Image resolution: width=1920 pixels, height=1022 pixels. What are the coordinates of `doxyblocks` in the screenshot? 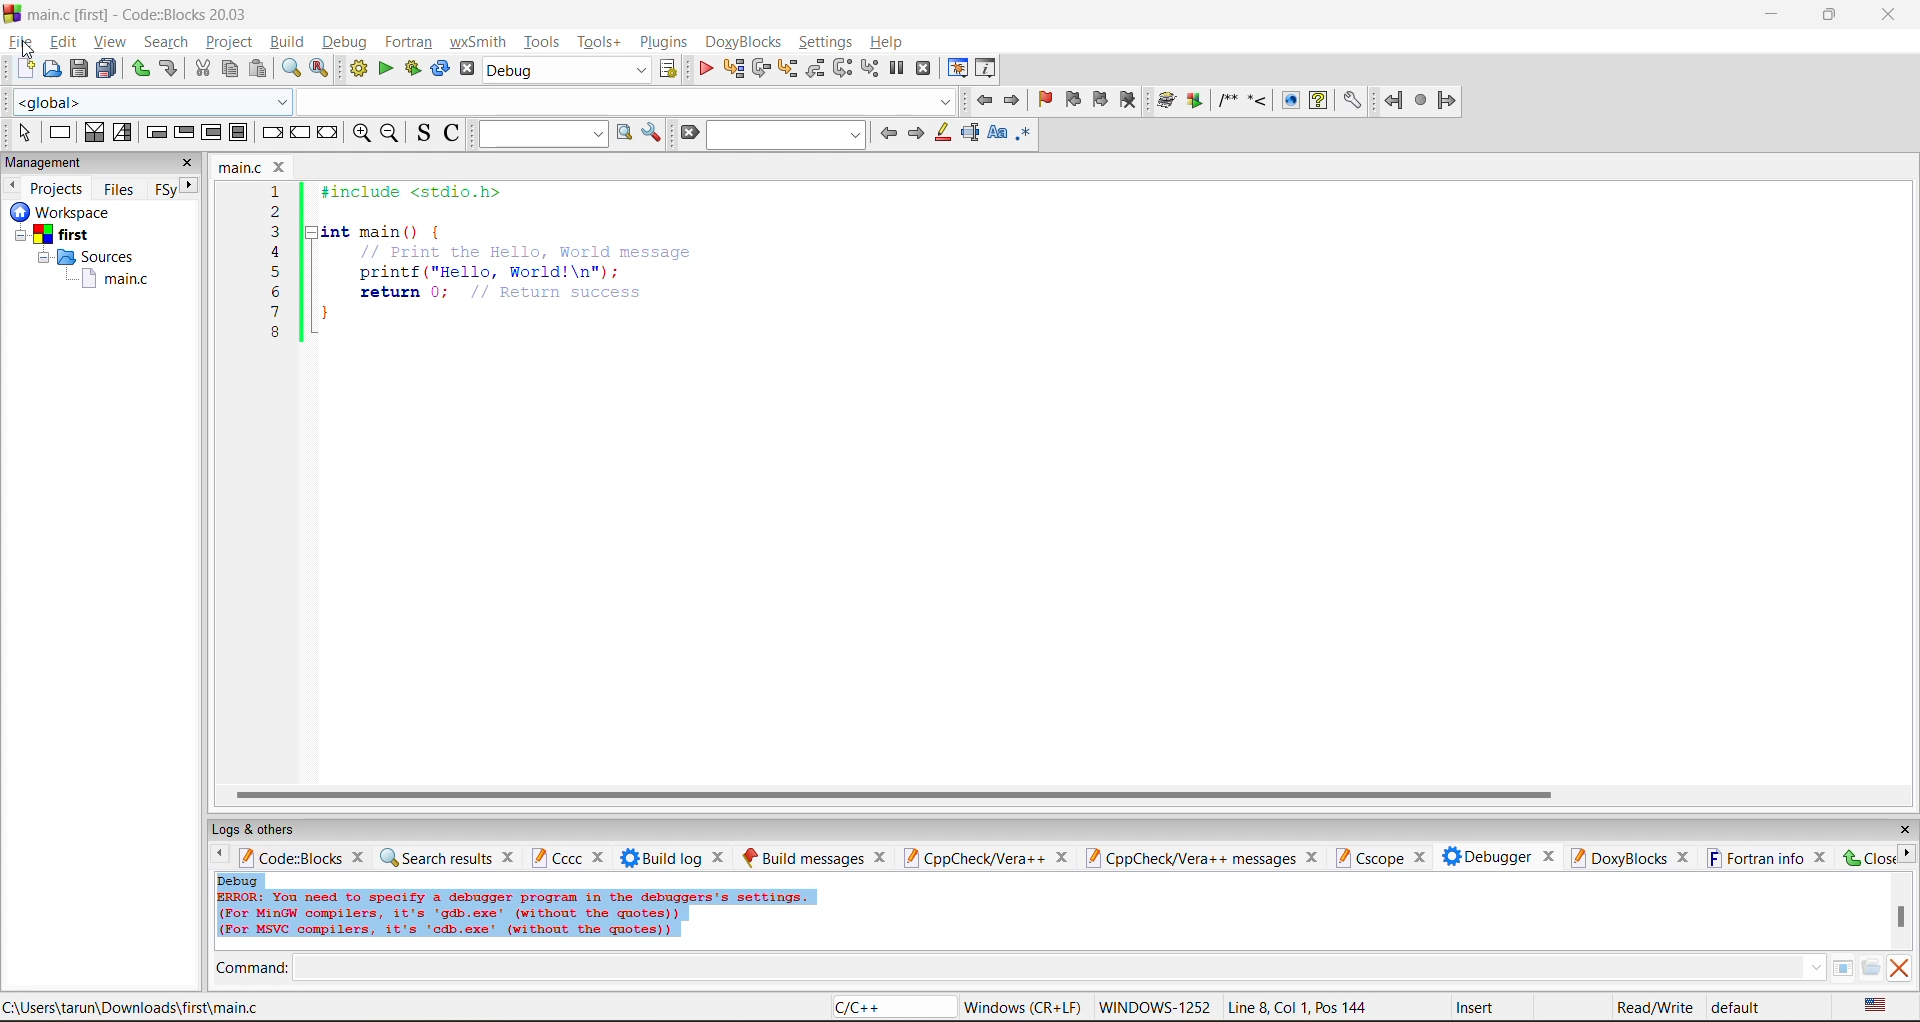 It's located at (747, 42).